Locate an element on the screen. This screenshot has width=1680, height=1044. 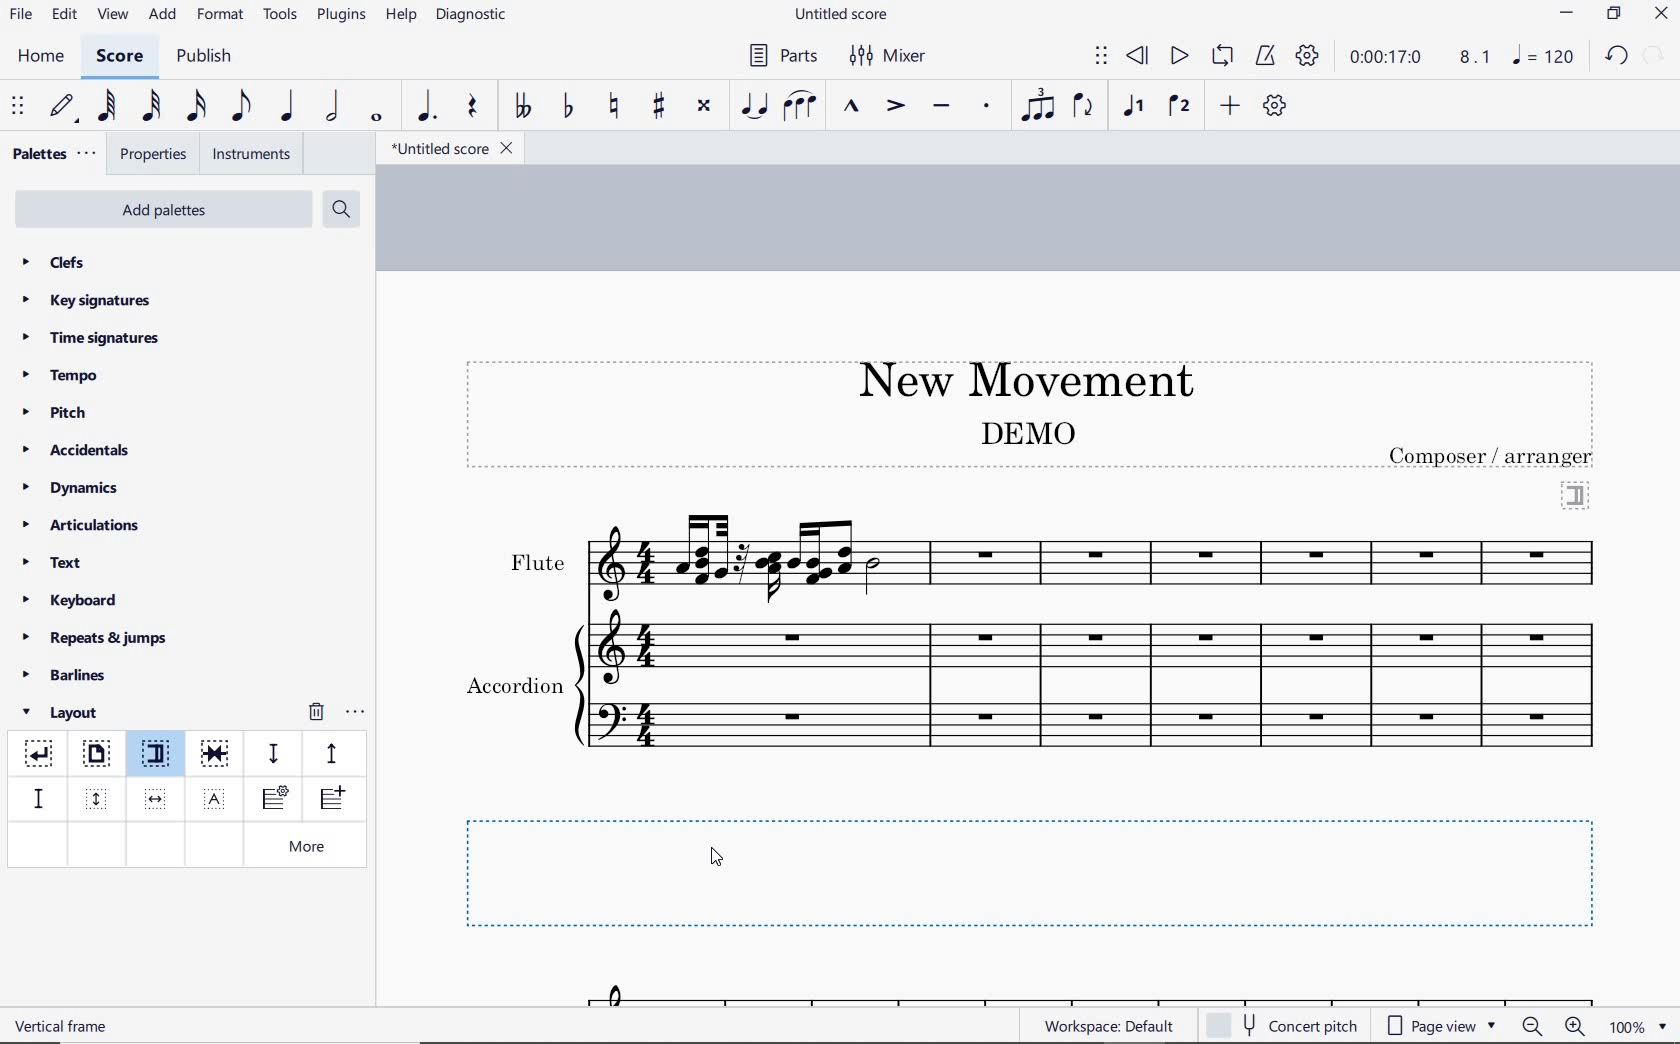
voice1 is located at coordinates (1136, 107).